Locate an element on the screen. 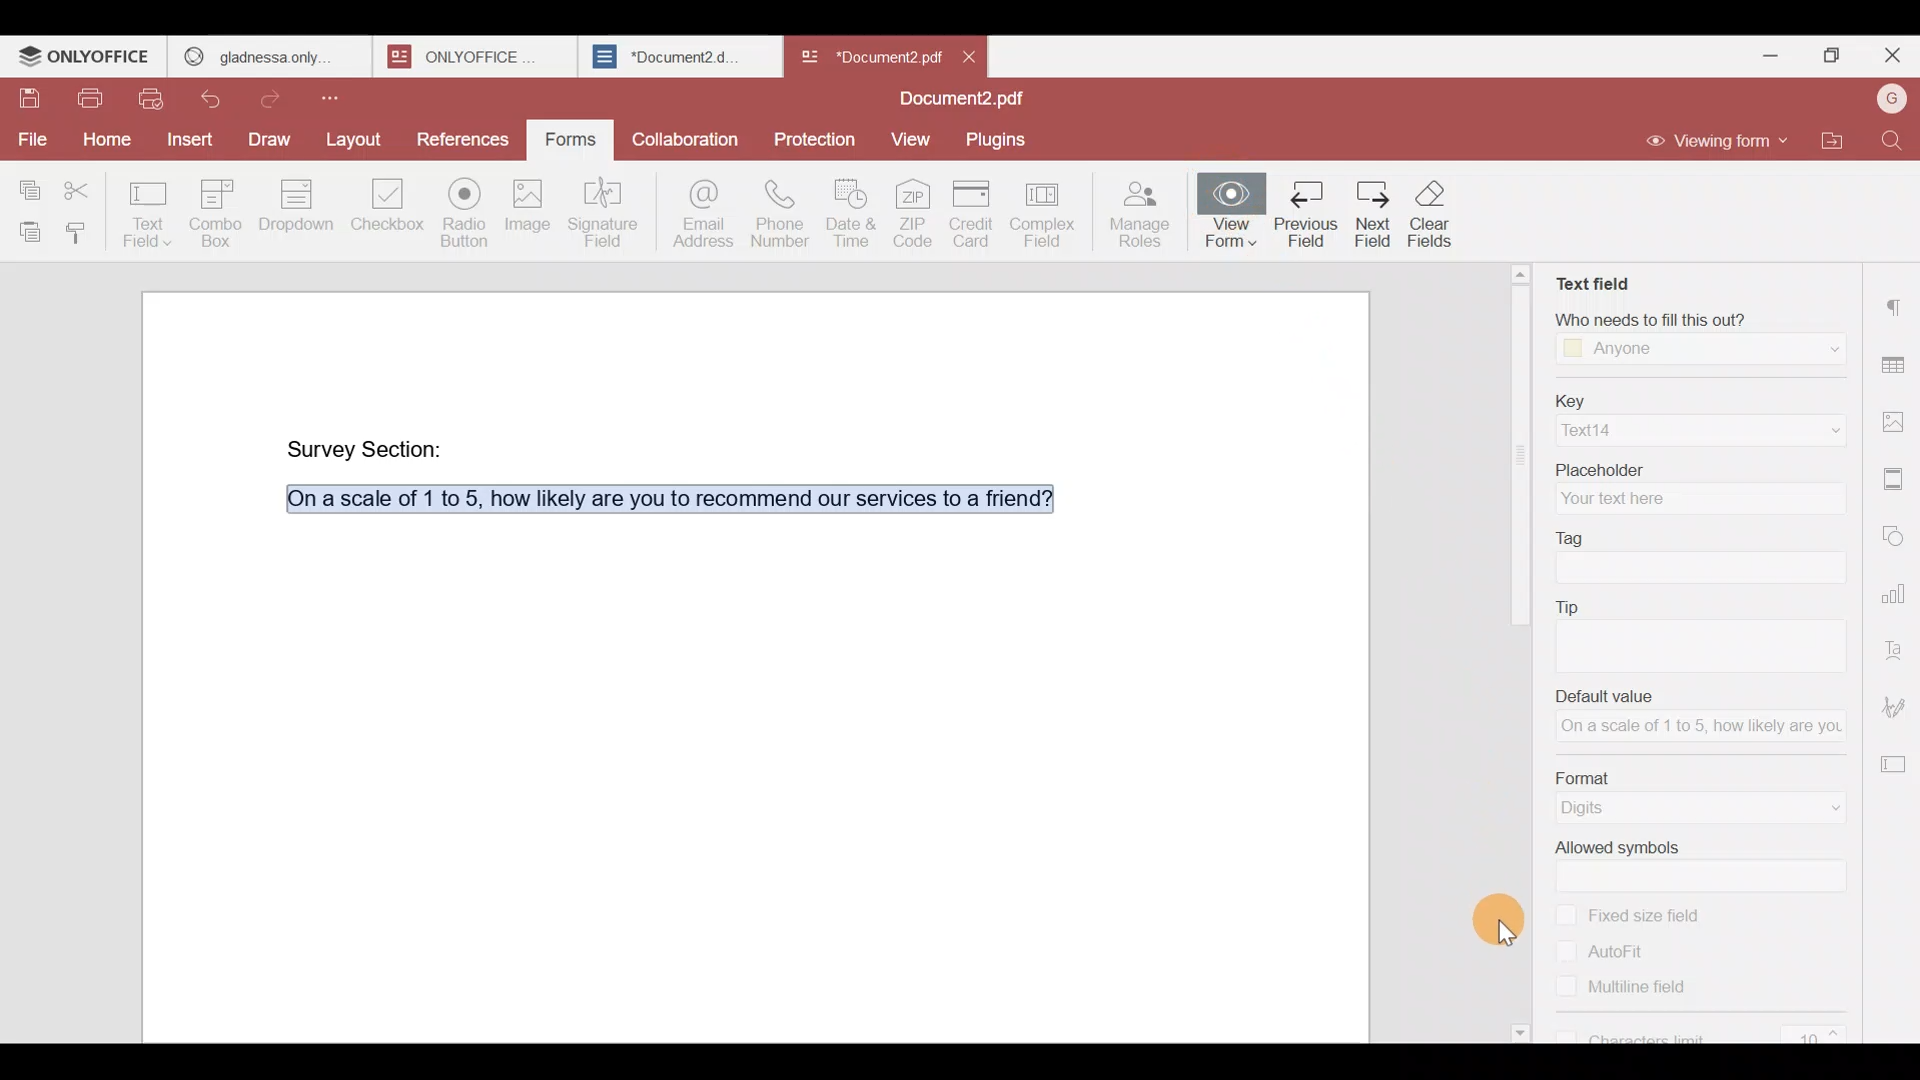 Image resolution: width=1920 pixels, height=1080 pixels. Draw is located at coordinates (269, 139).